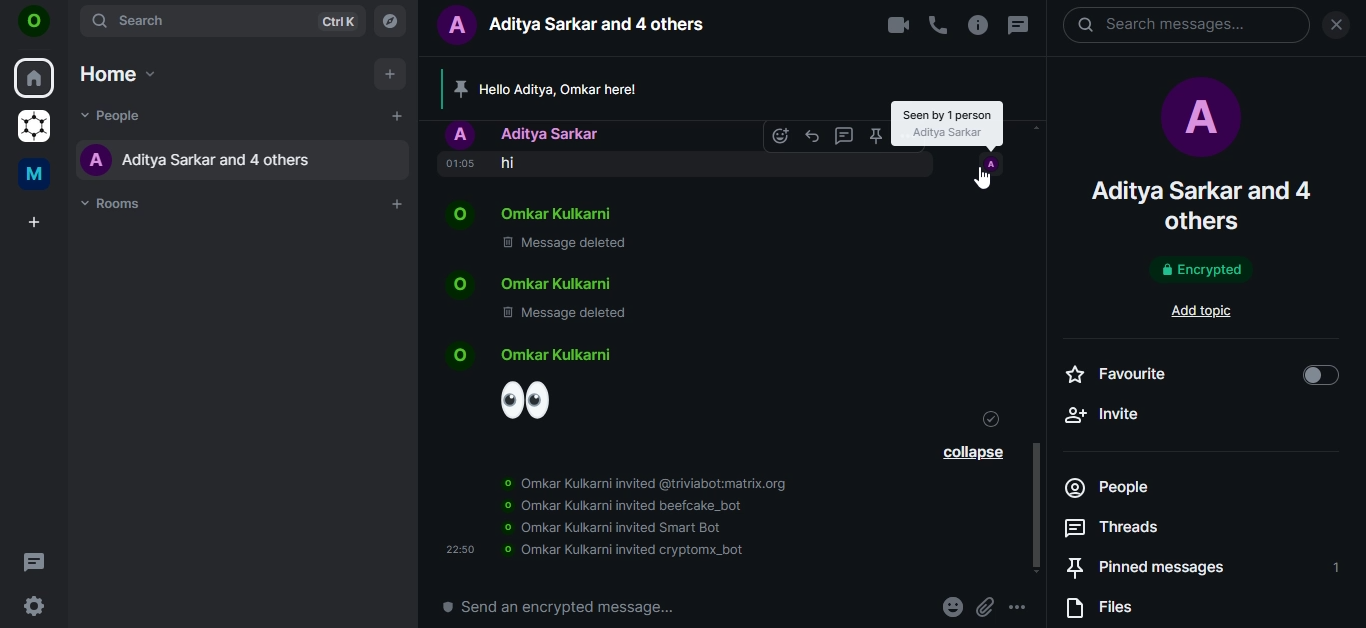  I want to click on threads, so click(1017, 26).